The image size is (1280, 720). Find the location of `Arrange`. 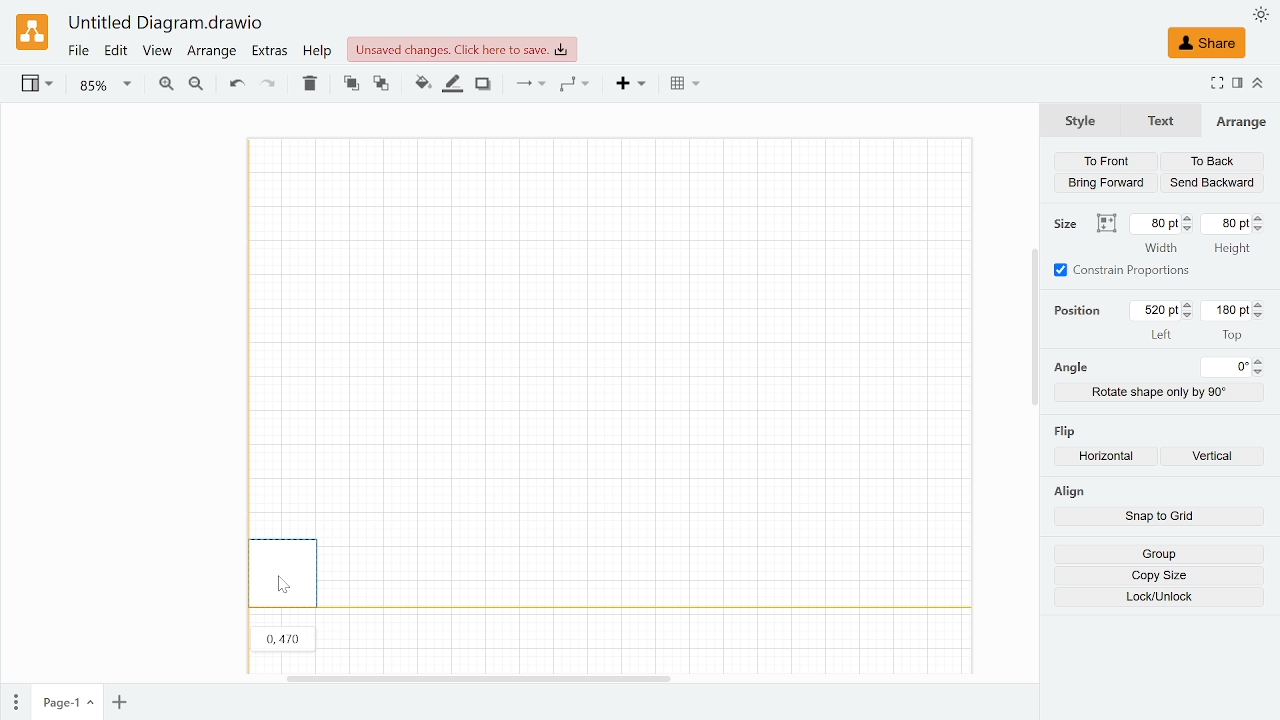

Arrange is located at coordinates (211, 52).